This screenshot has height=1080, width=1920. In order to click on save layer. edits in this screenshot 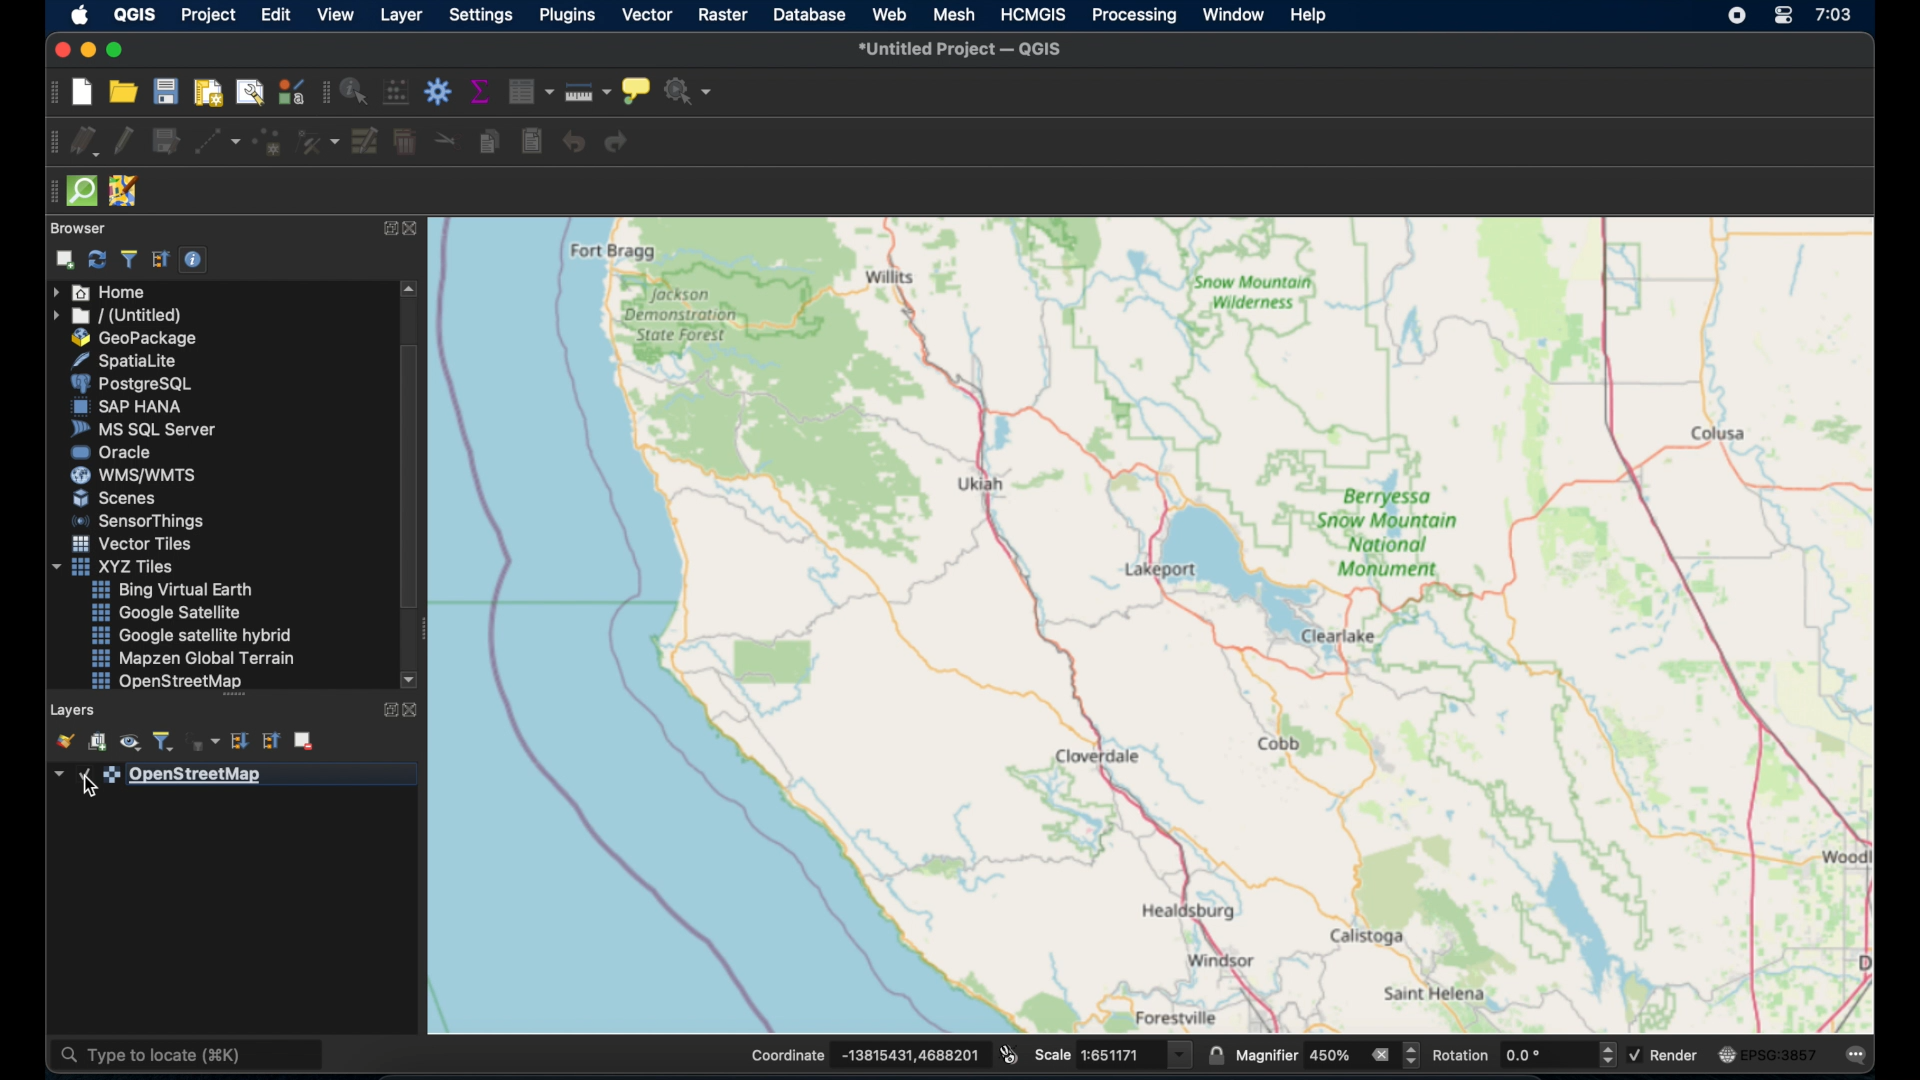, I will do `click(165, 143)`.